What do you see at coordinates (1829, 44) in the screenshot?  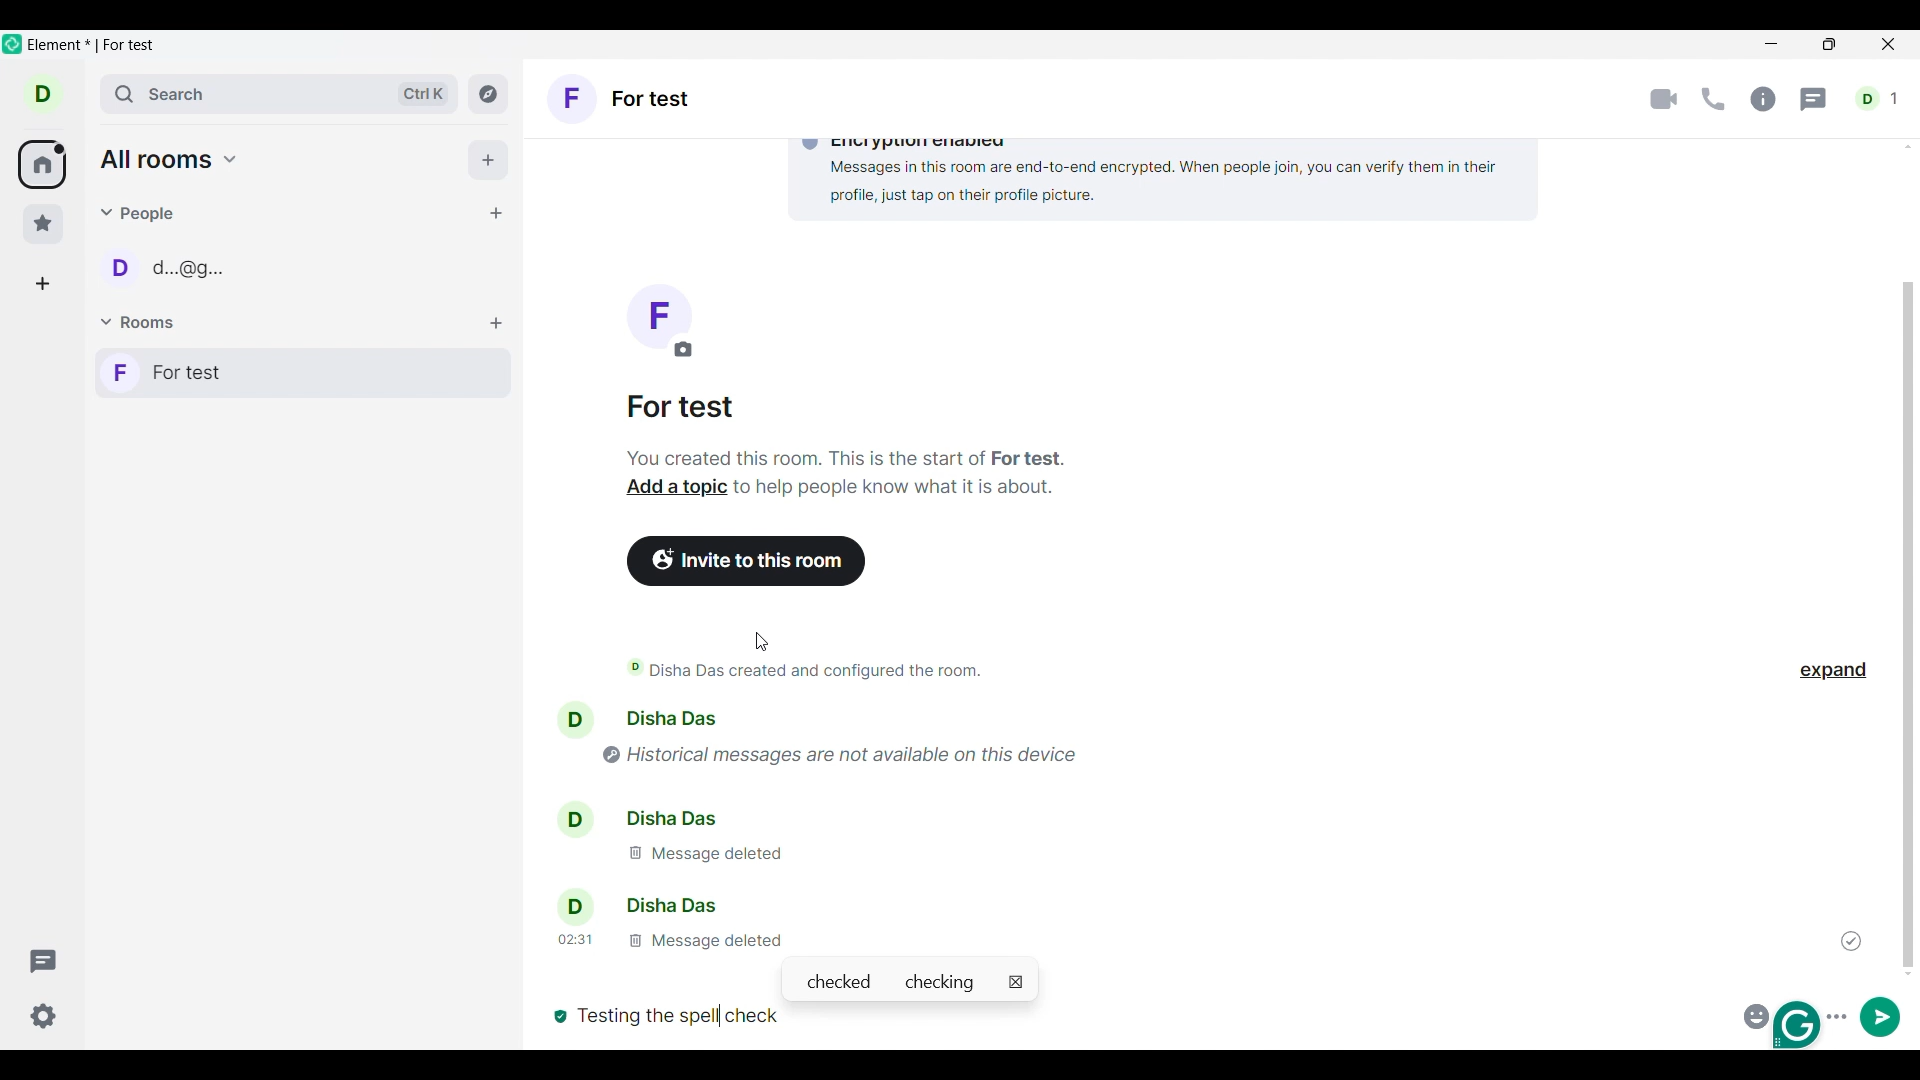 I see `Show in smaller tab` at bounding box center [1829, 44].